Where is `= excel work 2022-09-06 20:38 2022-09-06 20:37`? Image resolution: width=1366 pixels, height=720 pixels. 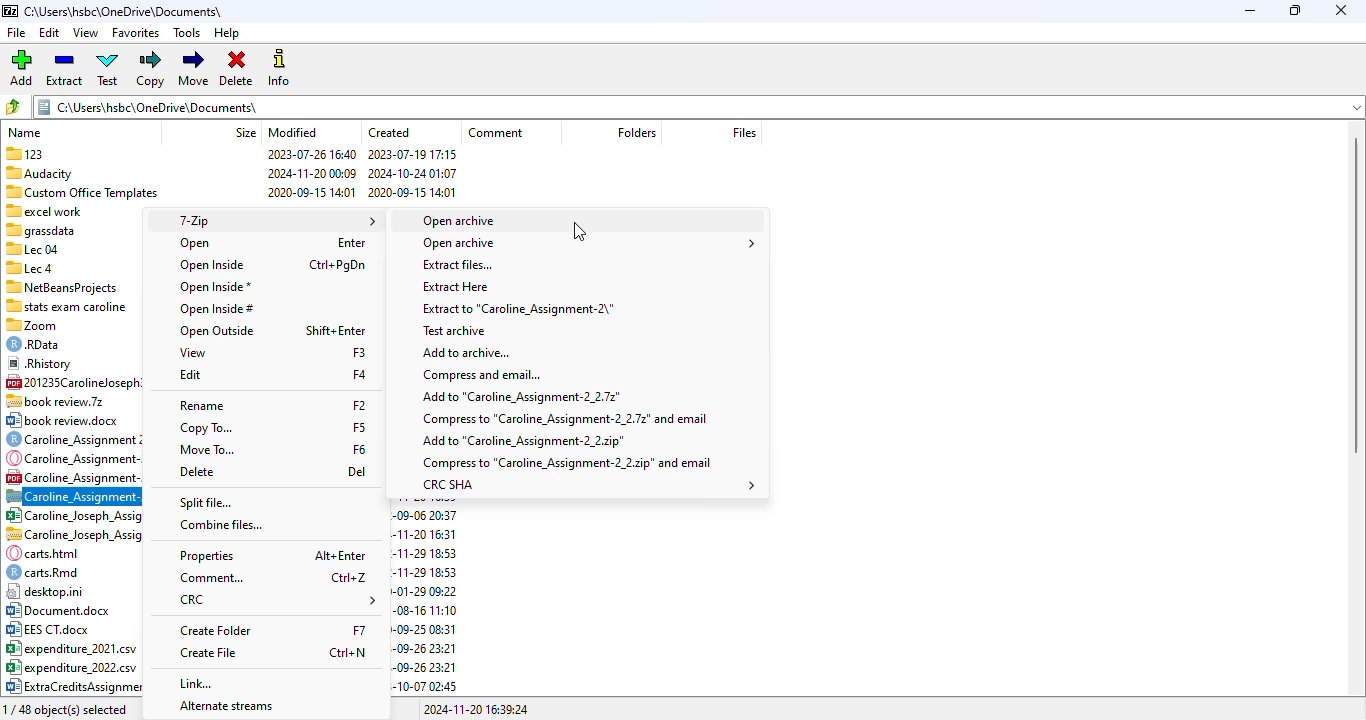 = excel work 2022-09-06 20:38 2022-09-06 20:37 is located at coordinates (71, 210).